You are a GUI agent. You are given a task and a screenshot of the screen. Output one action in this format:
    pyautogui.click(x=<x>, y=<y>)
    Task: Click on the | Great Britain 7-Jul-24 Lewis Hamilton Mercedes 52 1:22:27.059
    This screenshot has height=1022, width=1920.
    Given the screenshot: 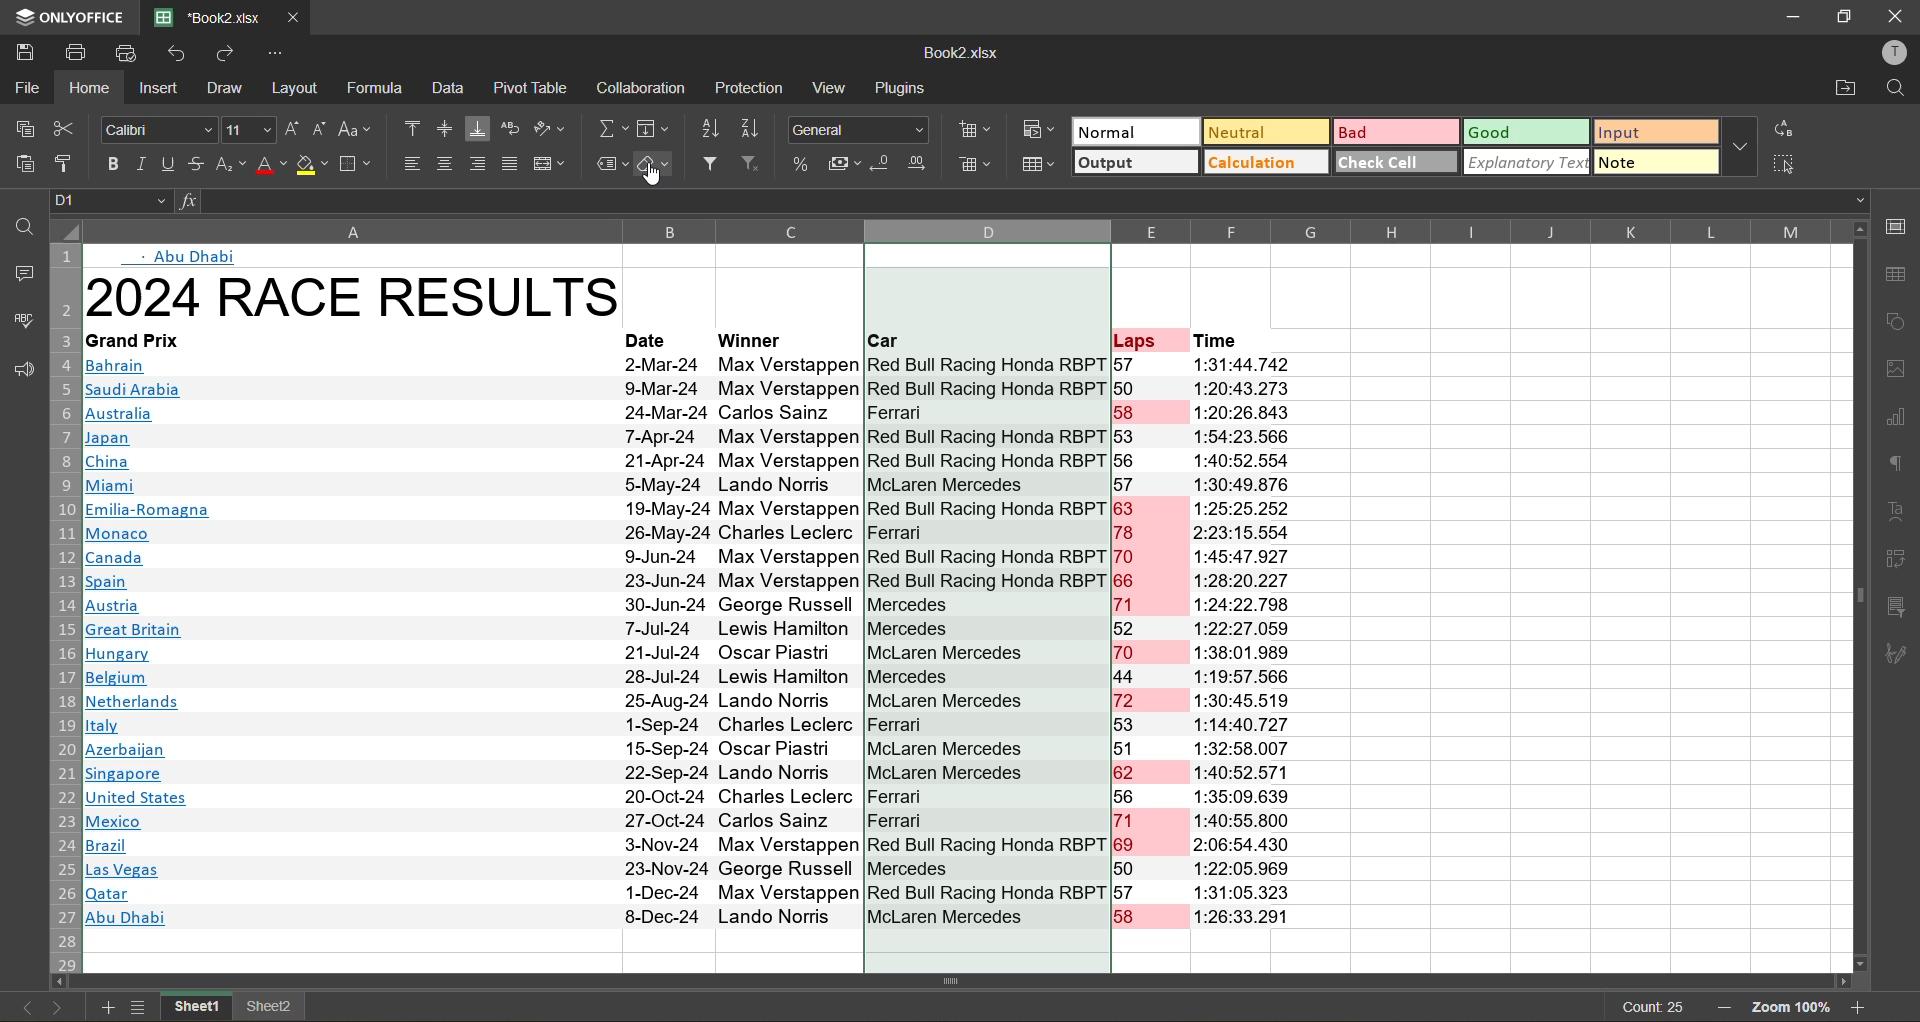 What is the action you would take?
    pyautogui.click(x=694, y=629)
    